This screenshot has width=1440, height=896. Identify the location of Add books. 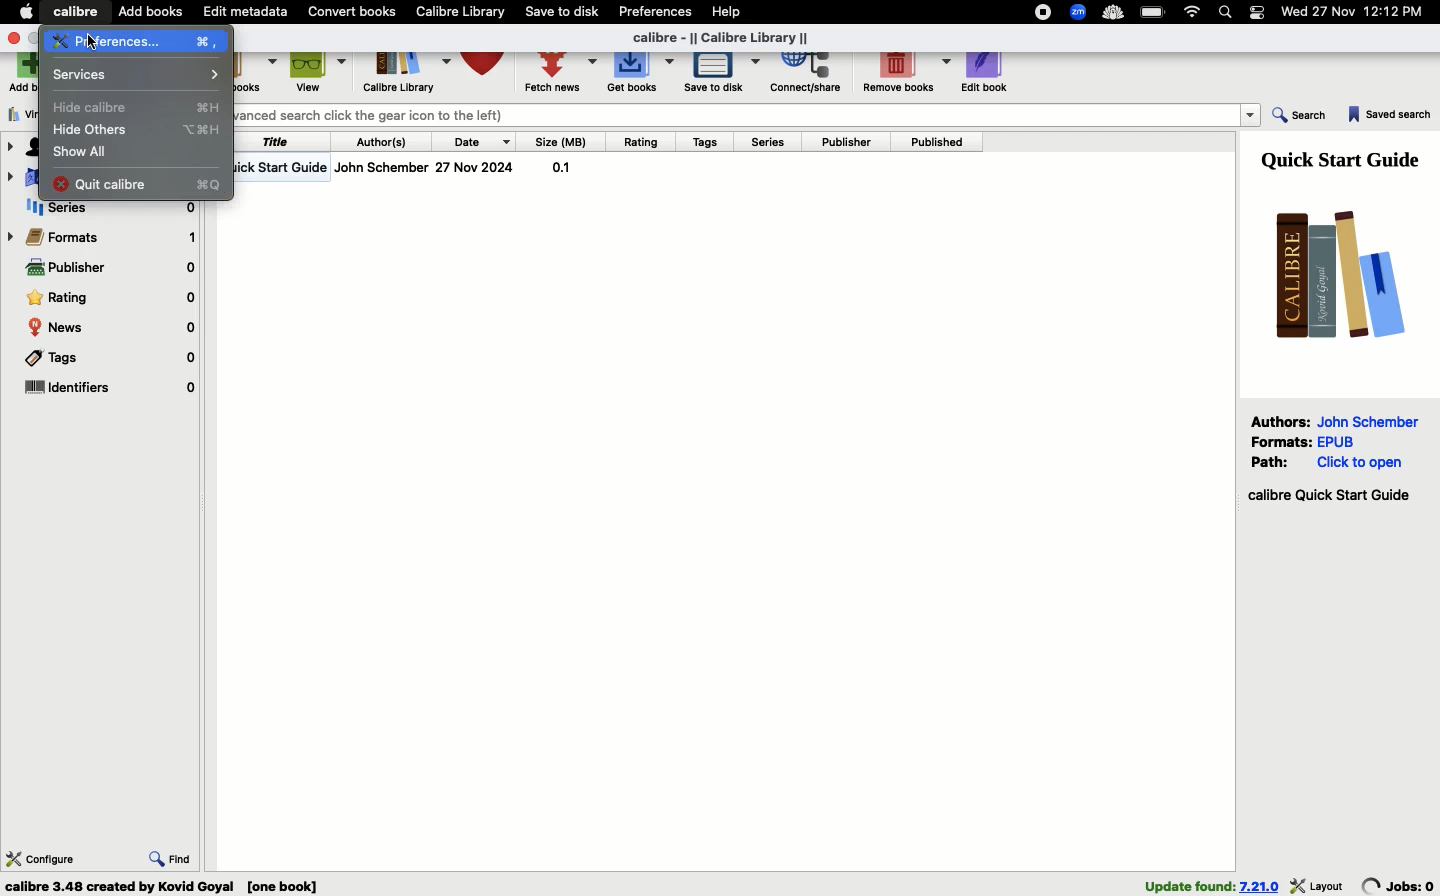
(151, 13).